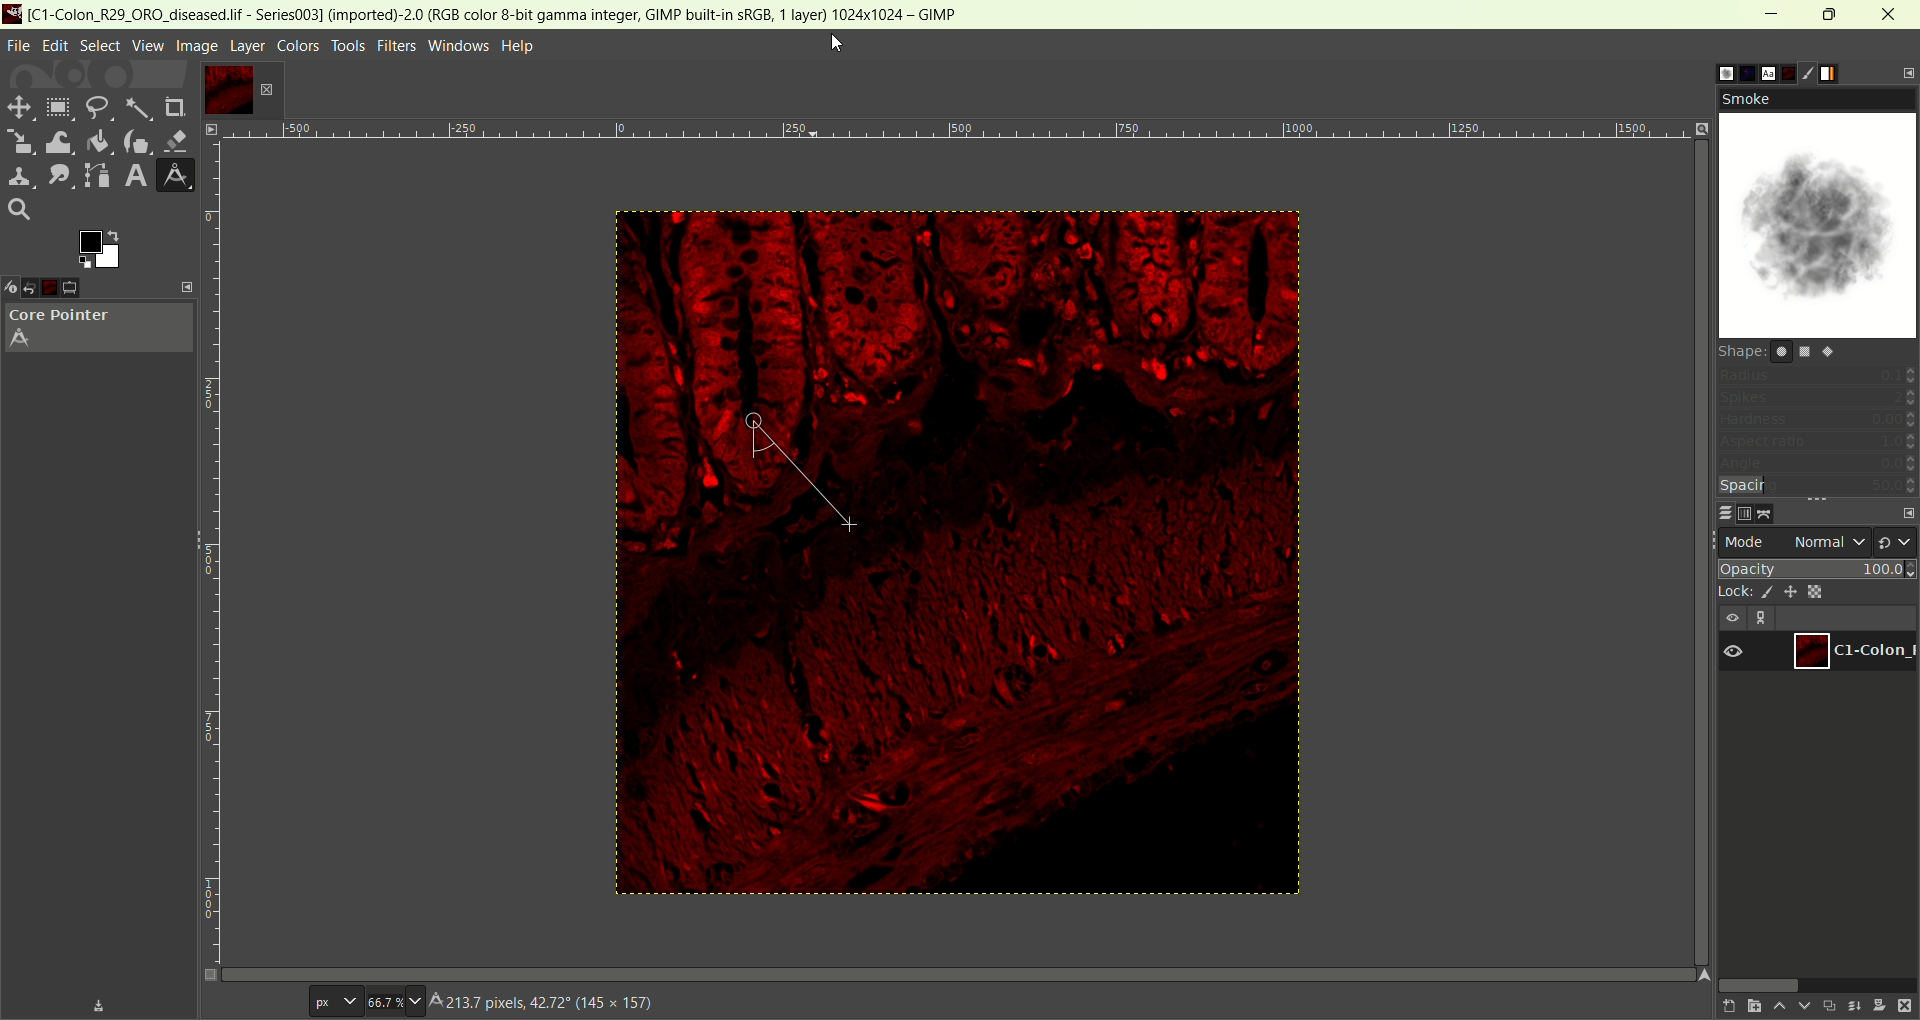  Describe the element at coordinates (1816, 71) in the screenshot. I see `brush` at that location.